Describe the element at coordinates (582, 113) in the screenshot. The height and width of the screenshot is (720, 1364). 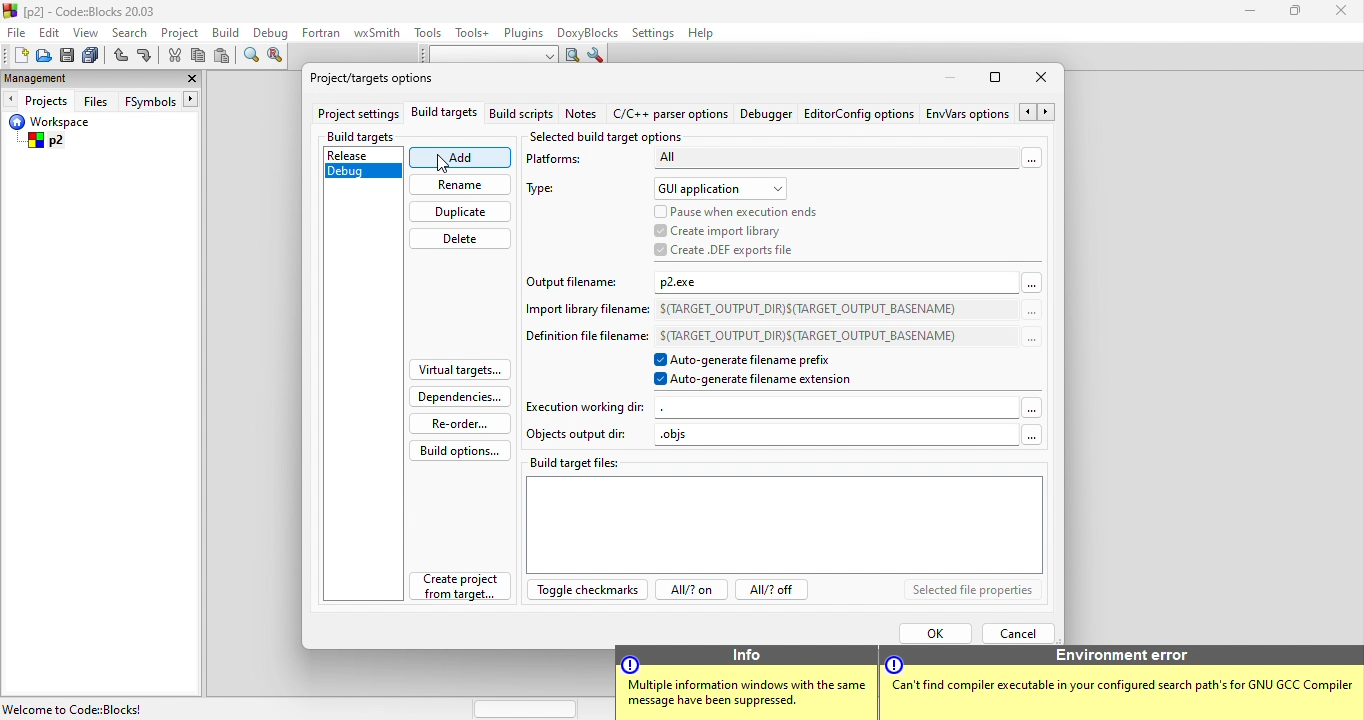
I see `notes` at that location.